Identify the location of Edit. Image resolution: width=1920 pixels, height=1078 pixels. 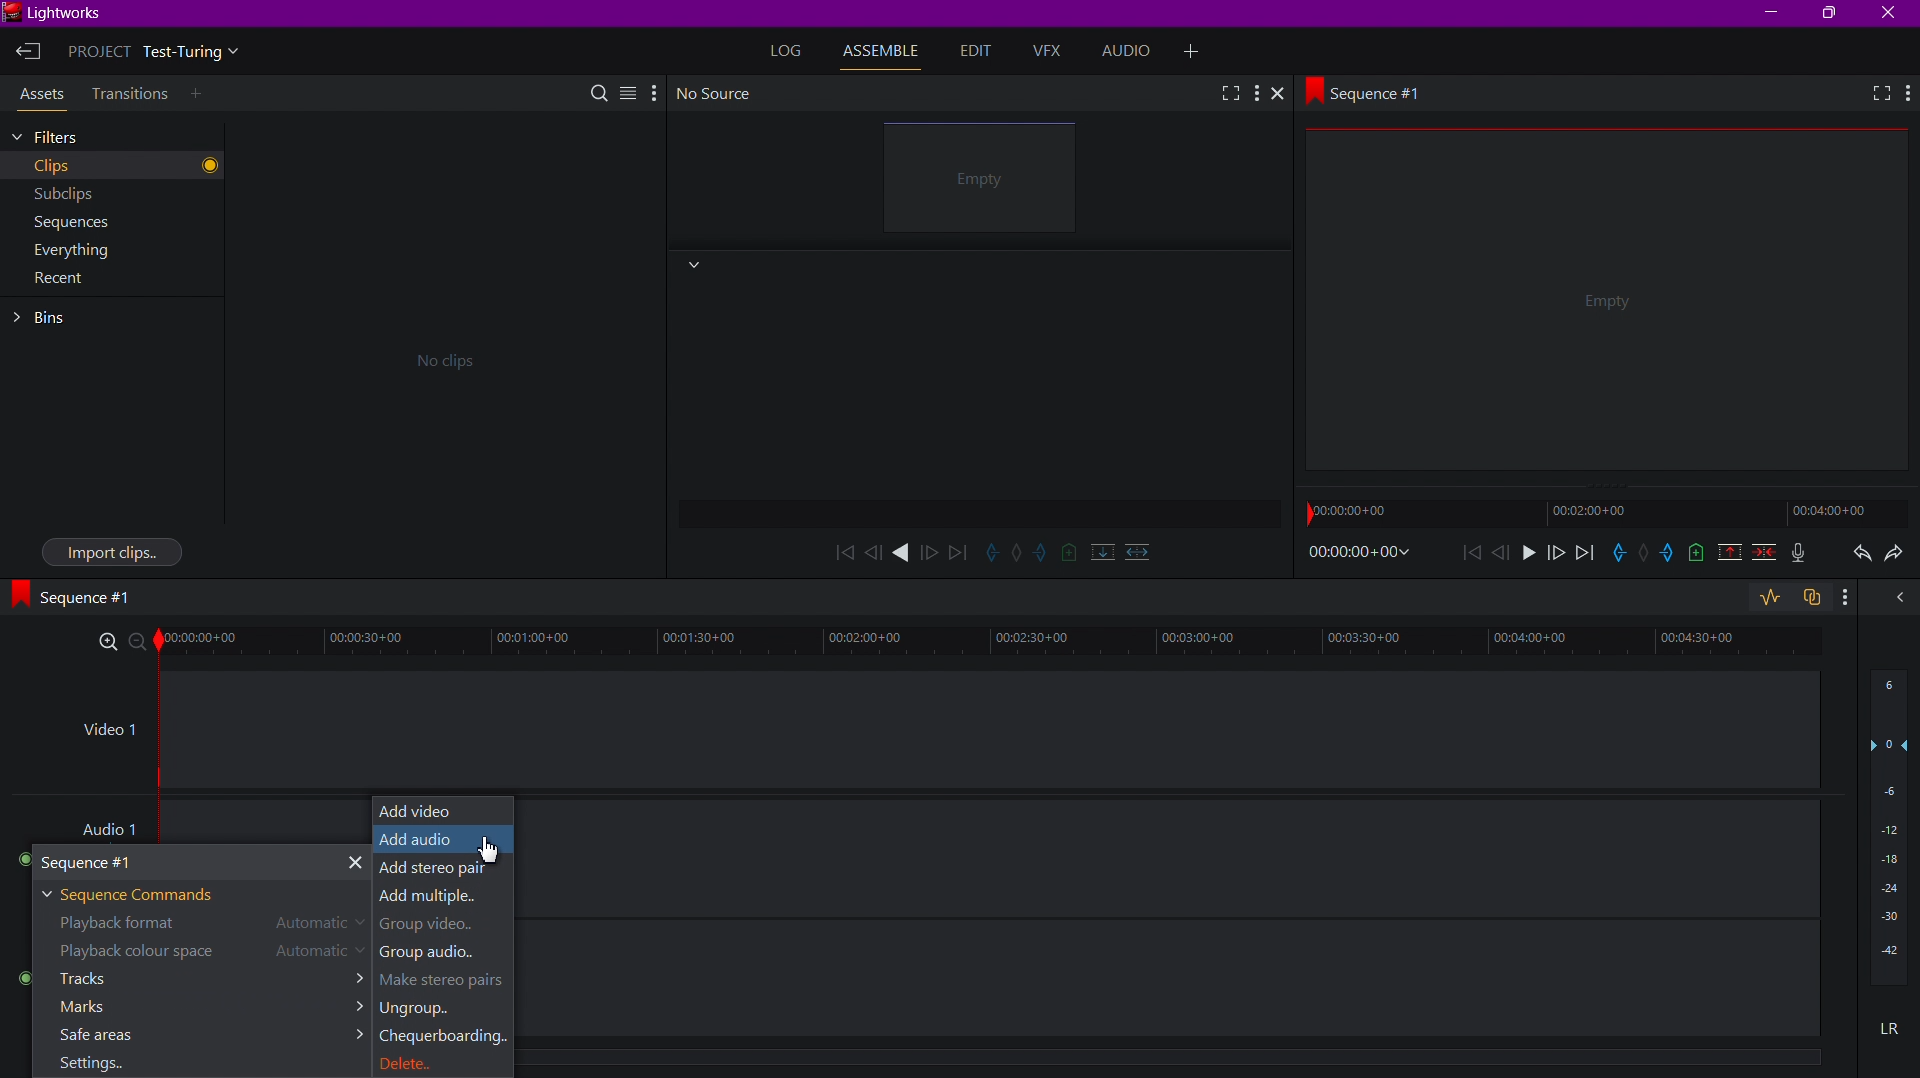
(974, 52).